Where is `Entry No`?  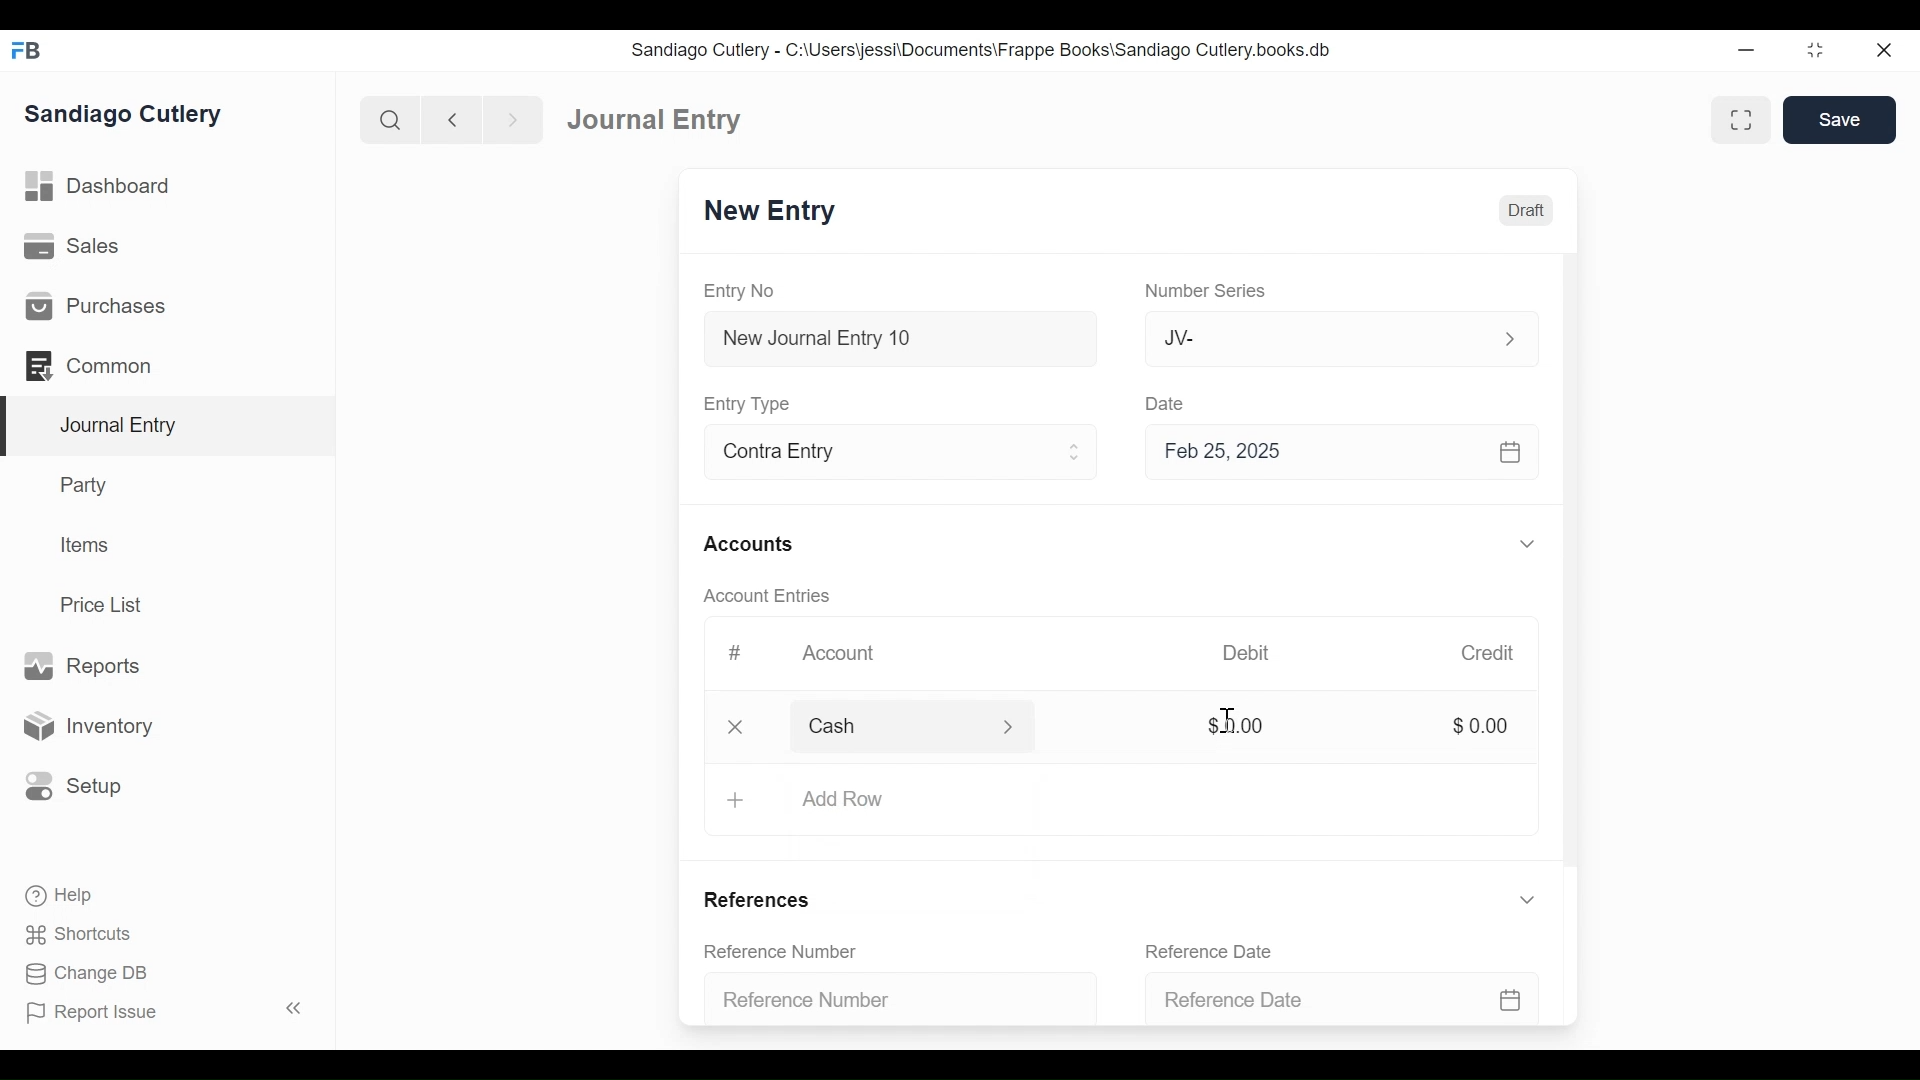
Entry No is located at coordinates (745, 290).